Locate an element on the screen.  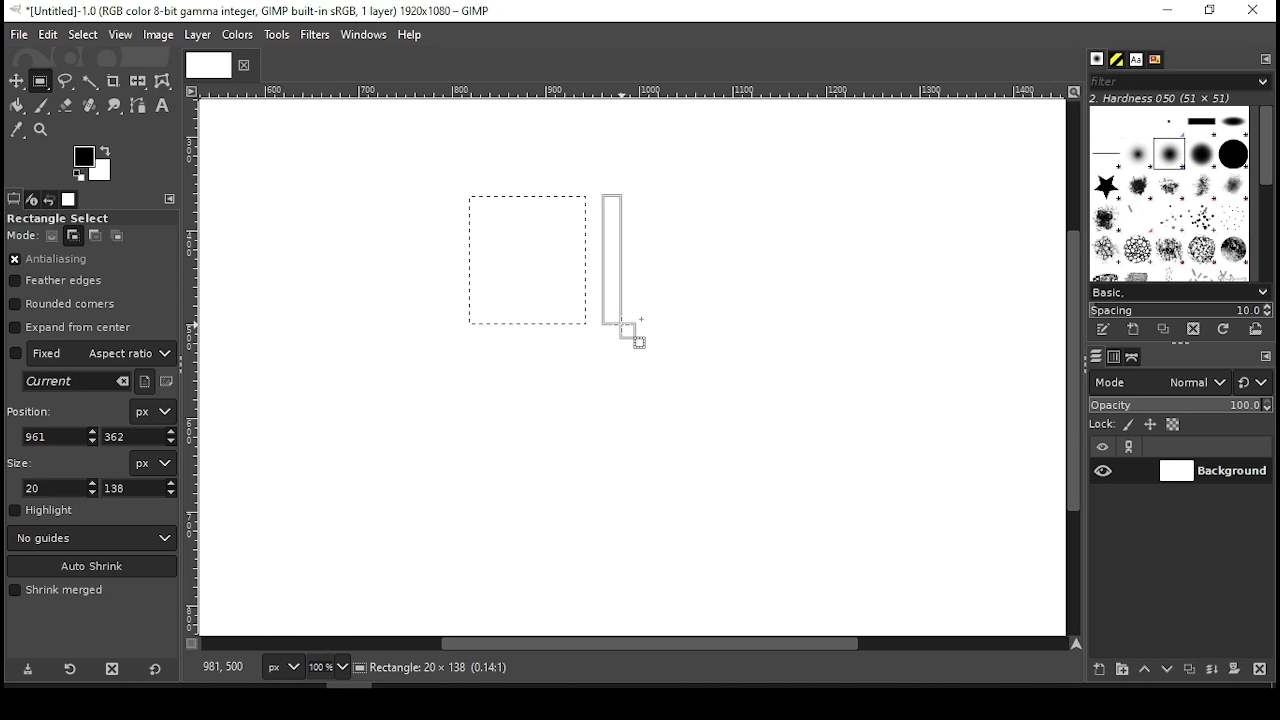
layers is located at coordinates (1095, 357).